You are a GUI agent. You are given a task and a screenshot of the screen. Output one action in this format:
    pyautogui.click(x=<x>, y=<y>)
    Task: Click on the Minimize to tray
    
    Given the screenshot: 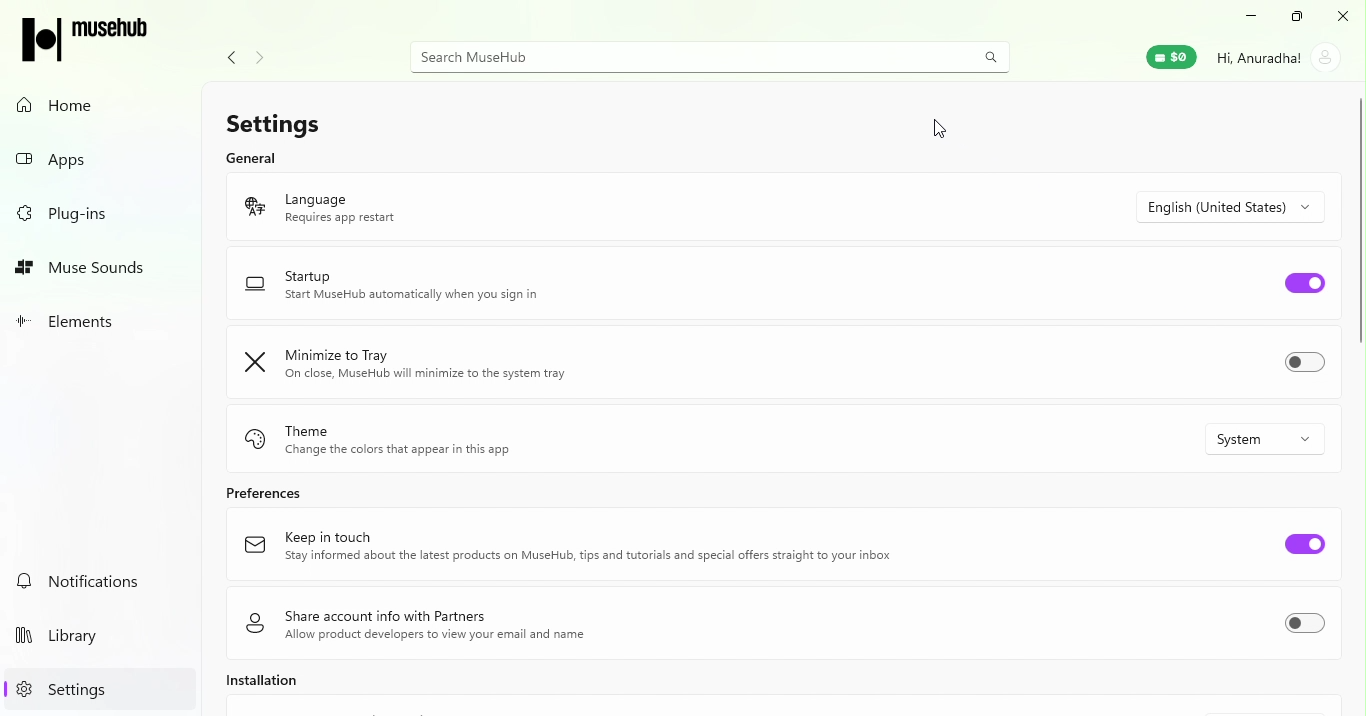 What is the action you would take?
    pyautogui.click(x=439, y=363)
    